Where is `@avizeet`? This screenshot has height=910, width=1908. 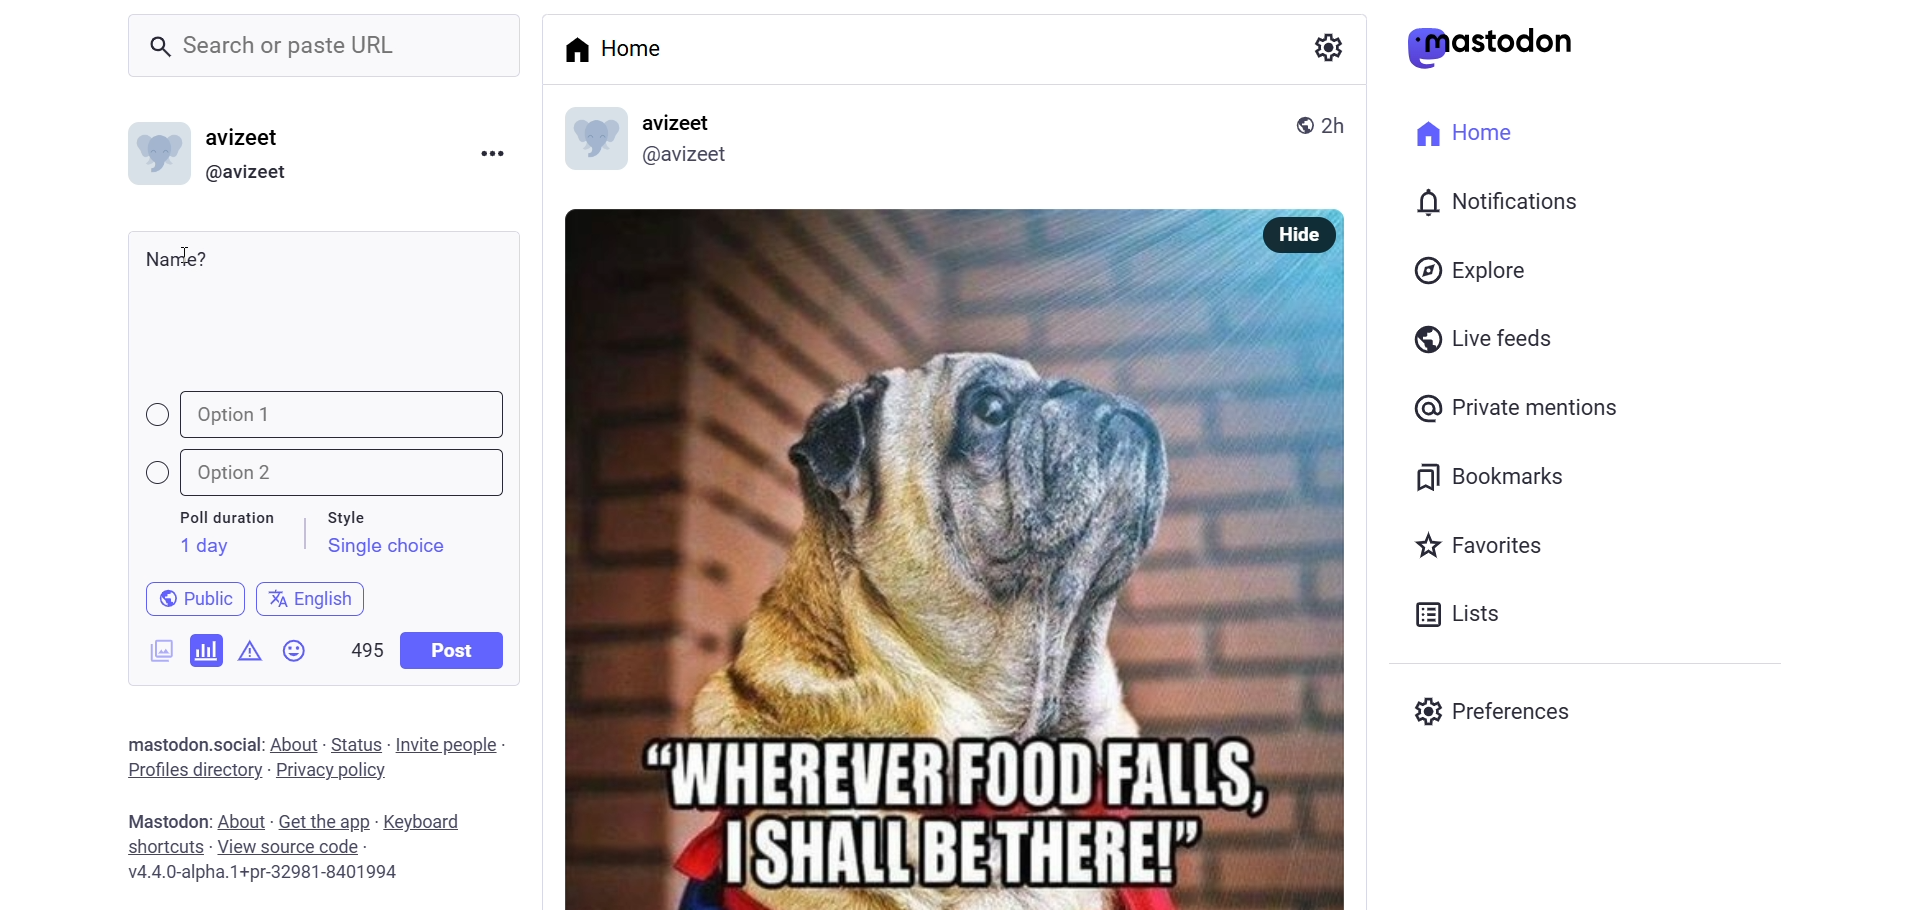 @avizeet is located at coordinates (246, 173).